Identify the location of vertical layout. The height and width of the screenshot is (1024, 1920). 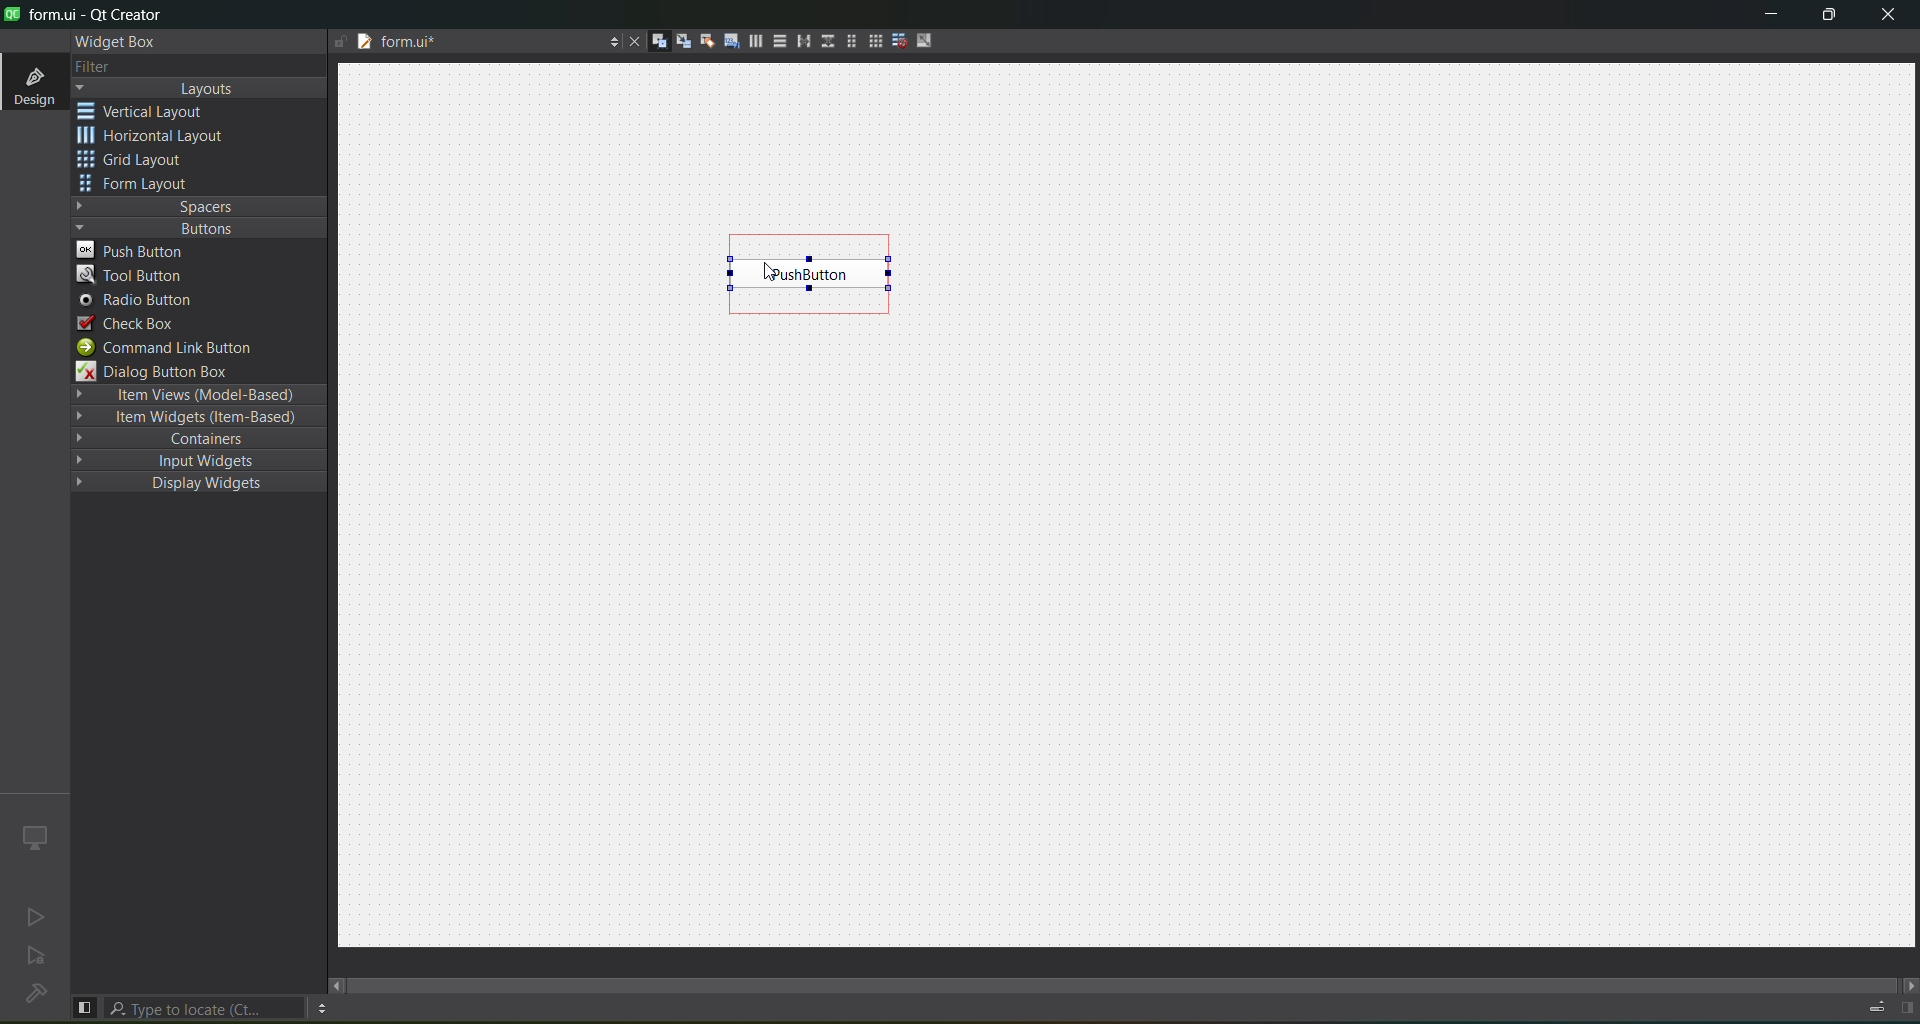
(156, 111).